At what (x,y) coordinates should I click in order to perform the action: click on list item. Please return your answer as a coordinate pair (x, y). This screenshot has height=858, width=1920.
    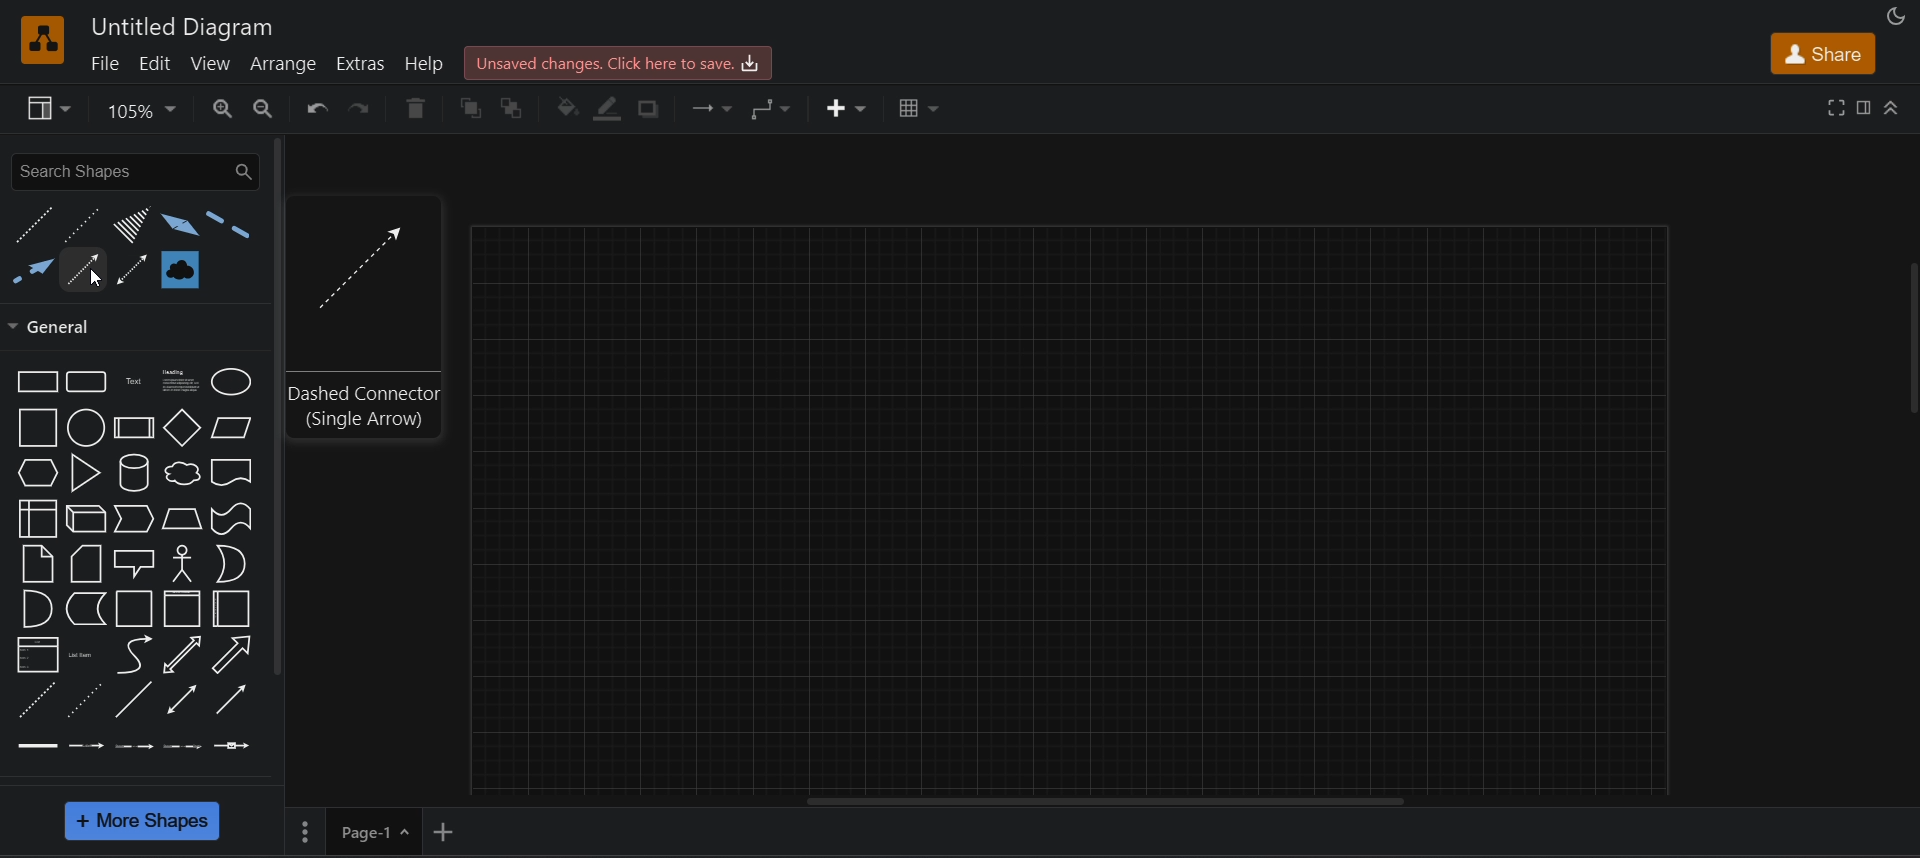
    Looking at the image, I should click on (80, 652).